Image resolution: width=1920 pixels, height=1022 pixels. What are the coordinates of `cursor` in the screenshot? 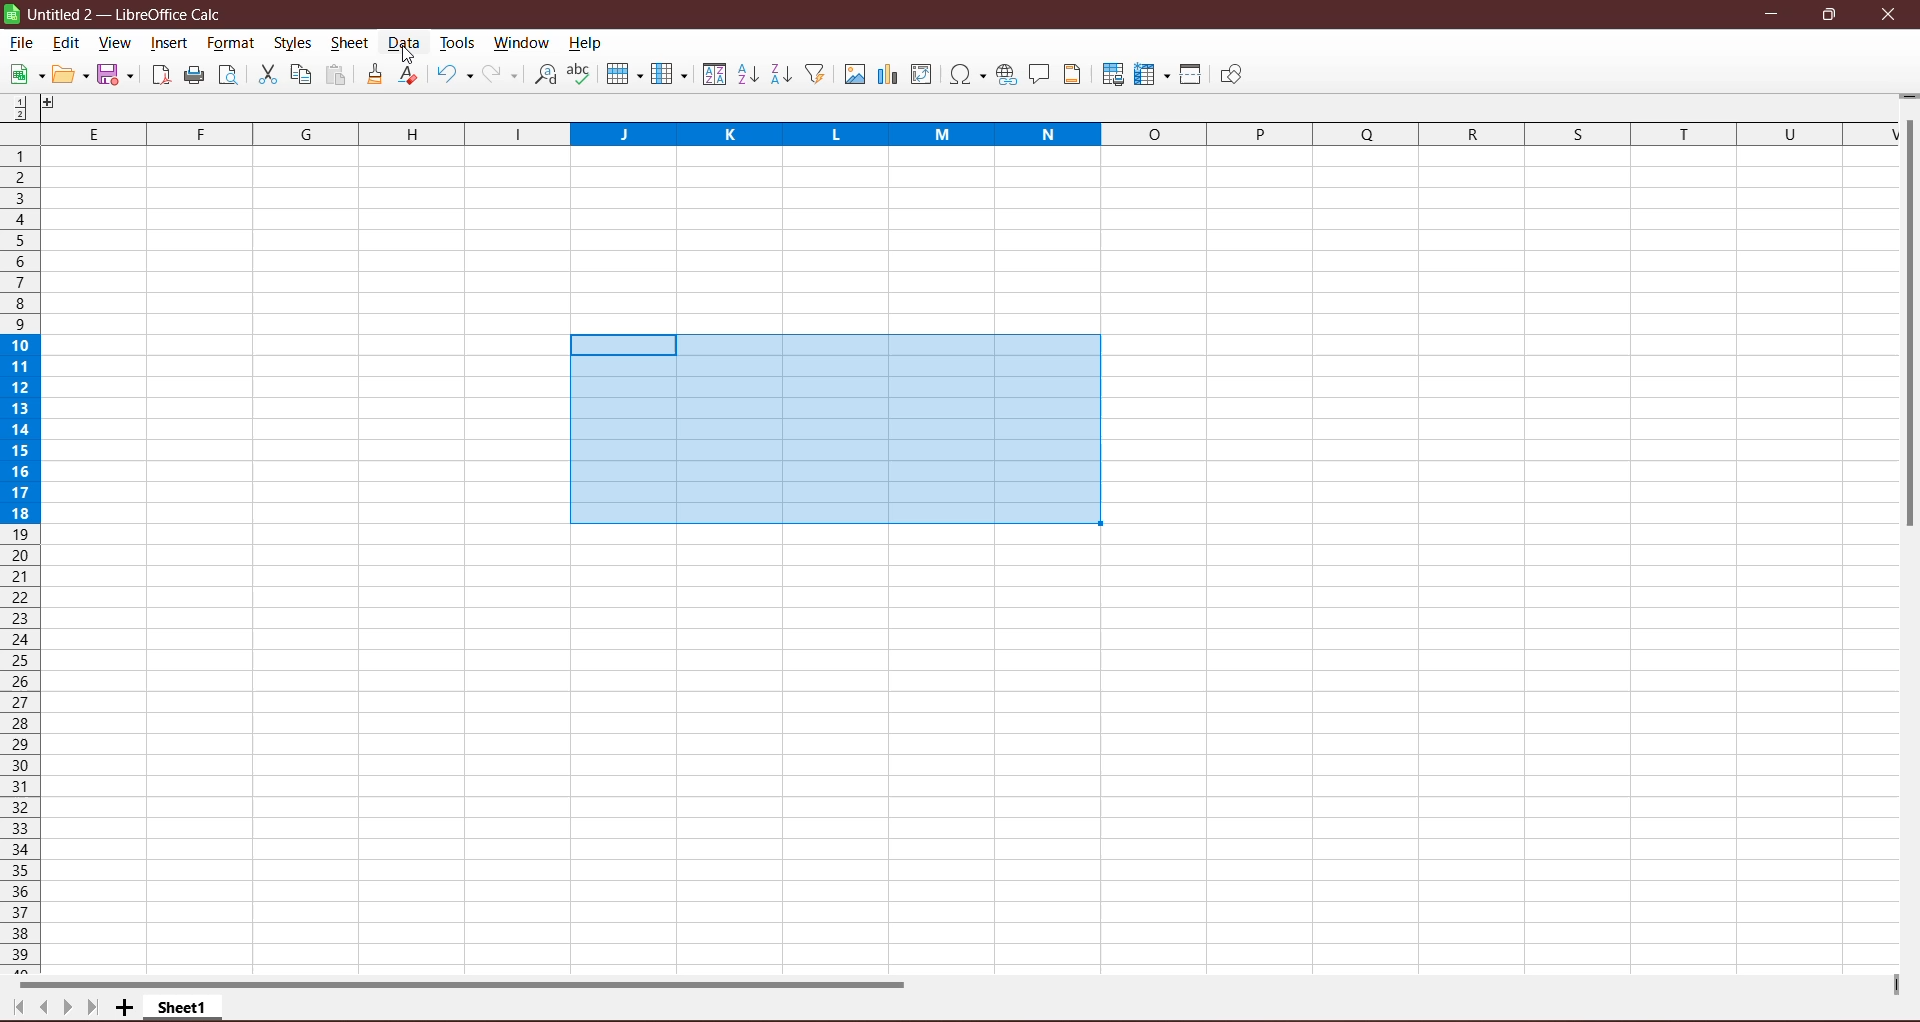 It's located at (406, 56).